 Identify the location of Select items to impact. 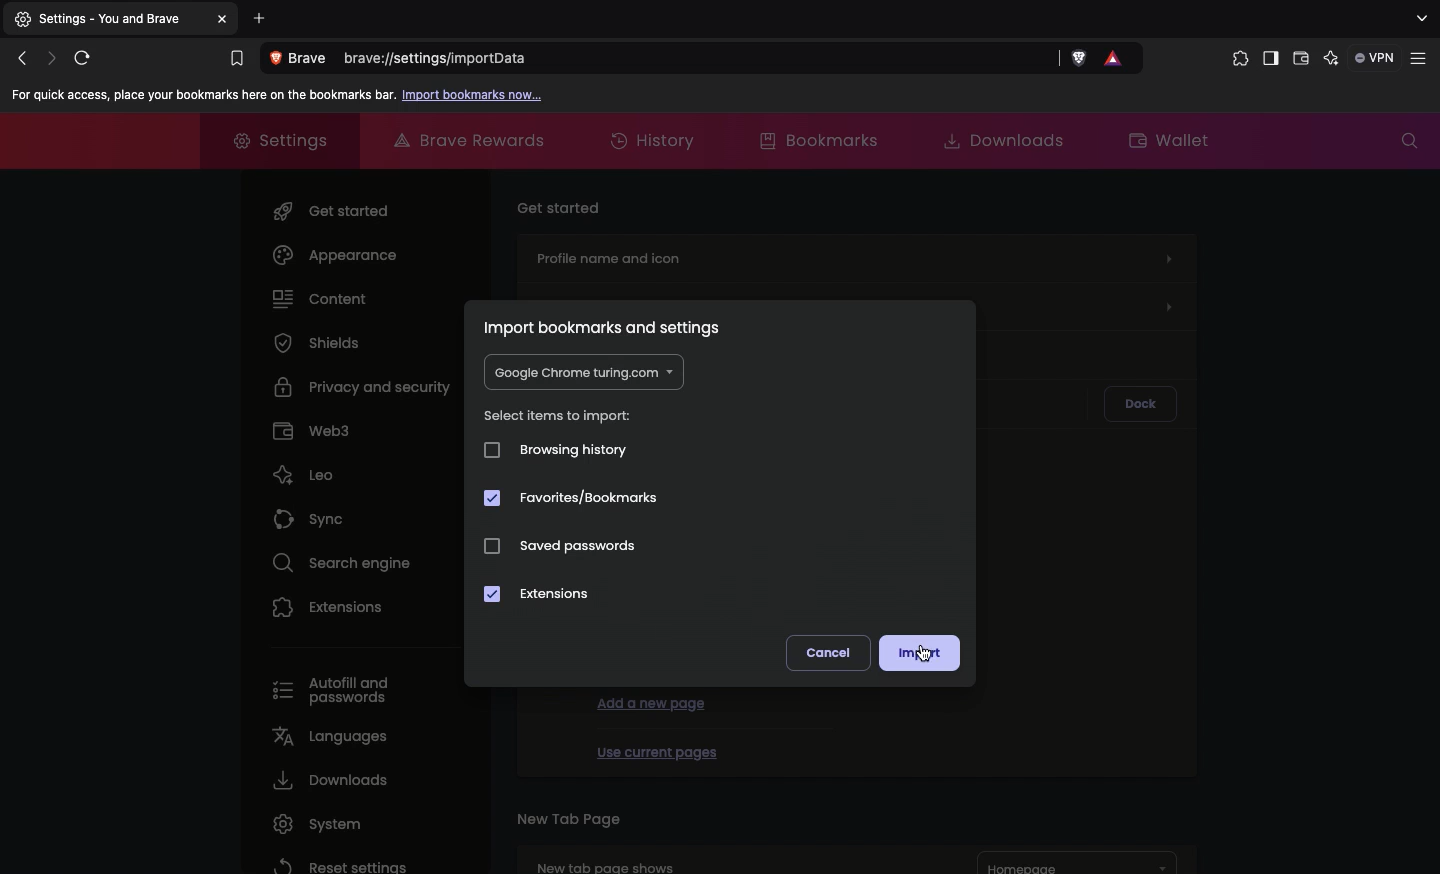
(560, 416).